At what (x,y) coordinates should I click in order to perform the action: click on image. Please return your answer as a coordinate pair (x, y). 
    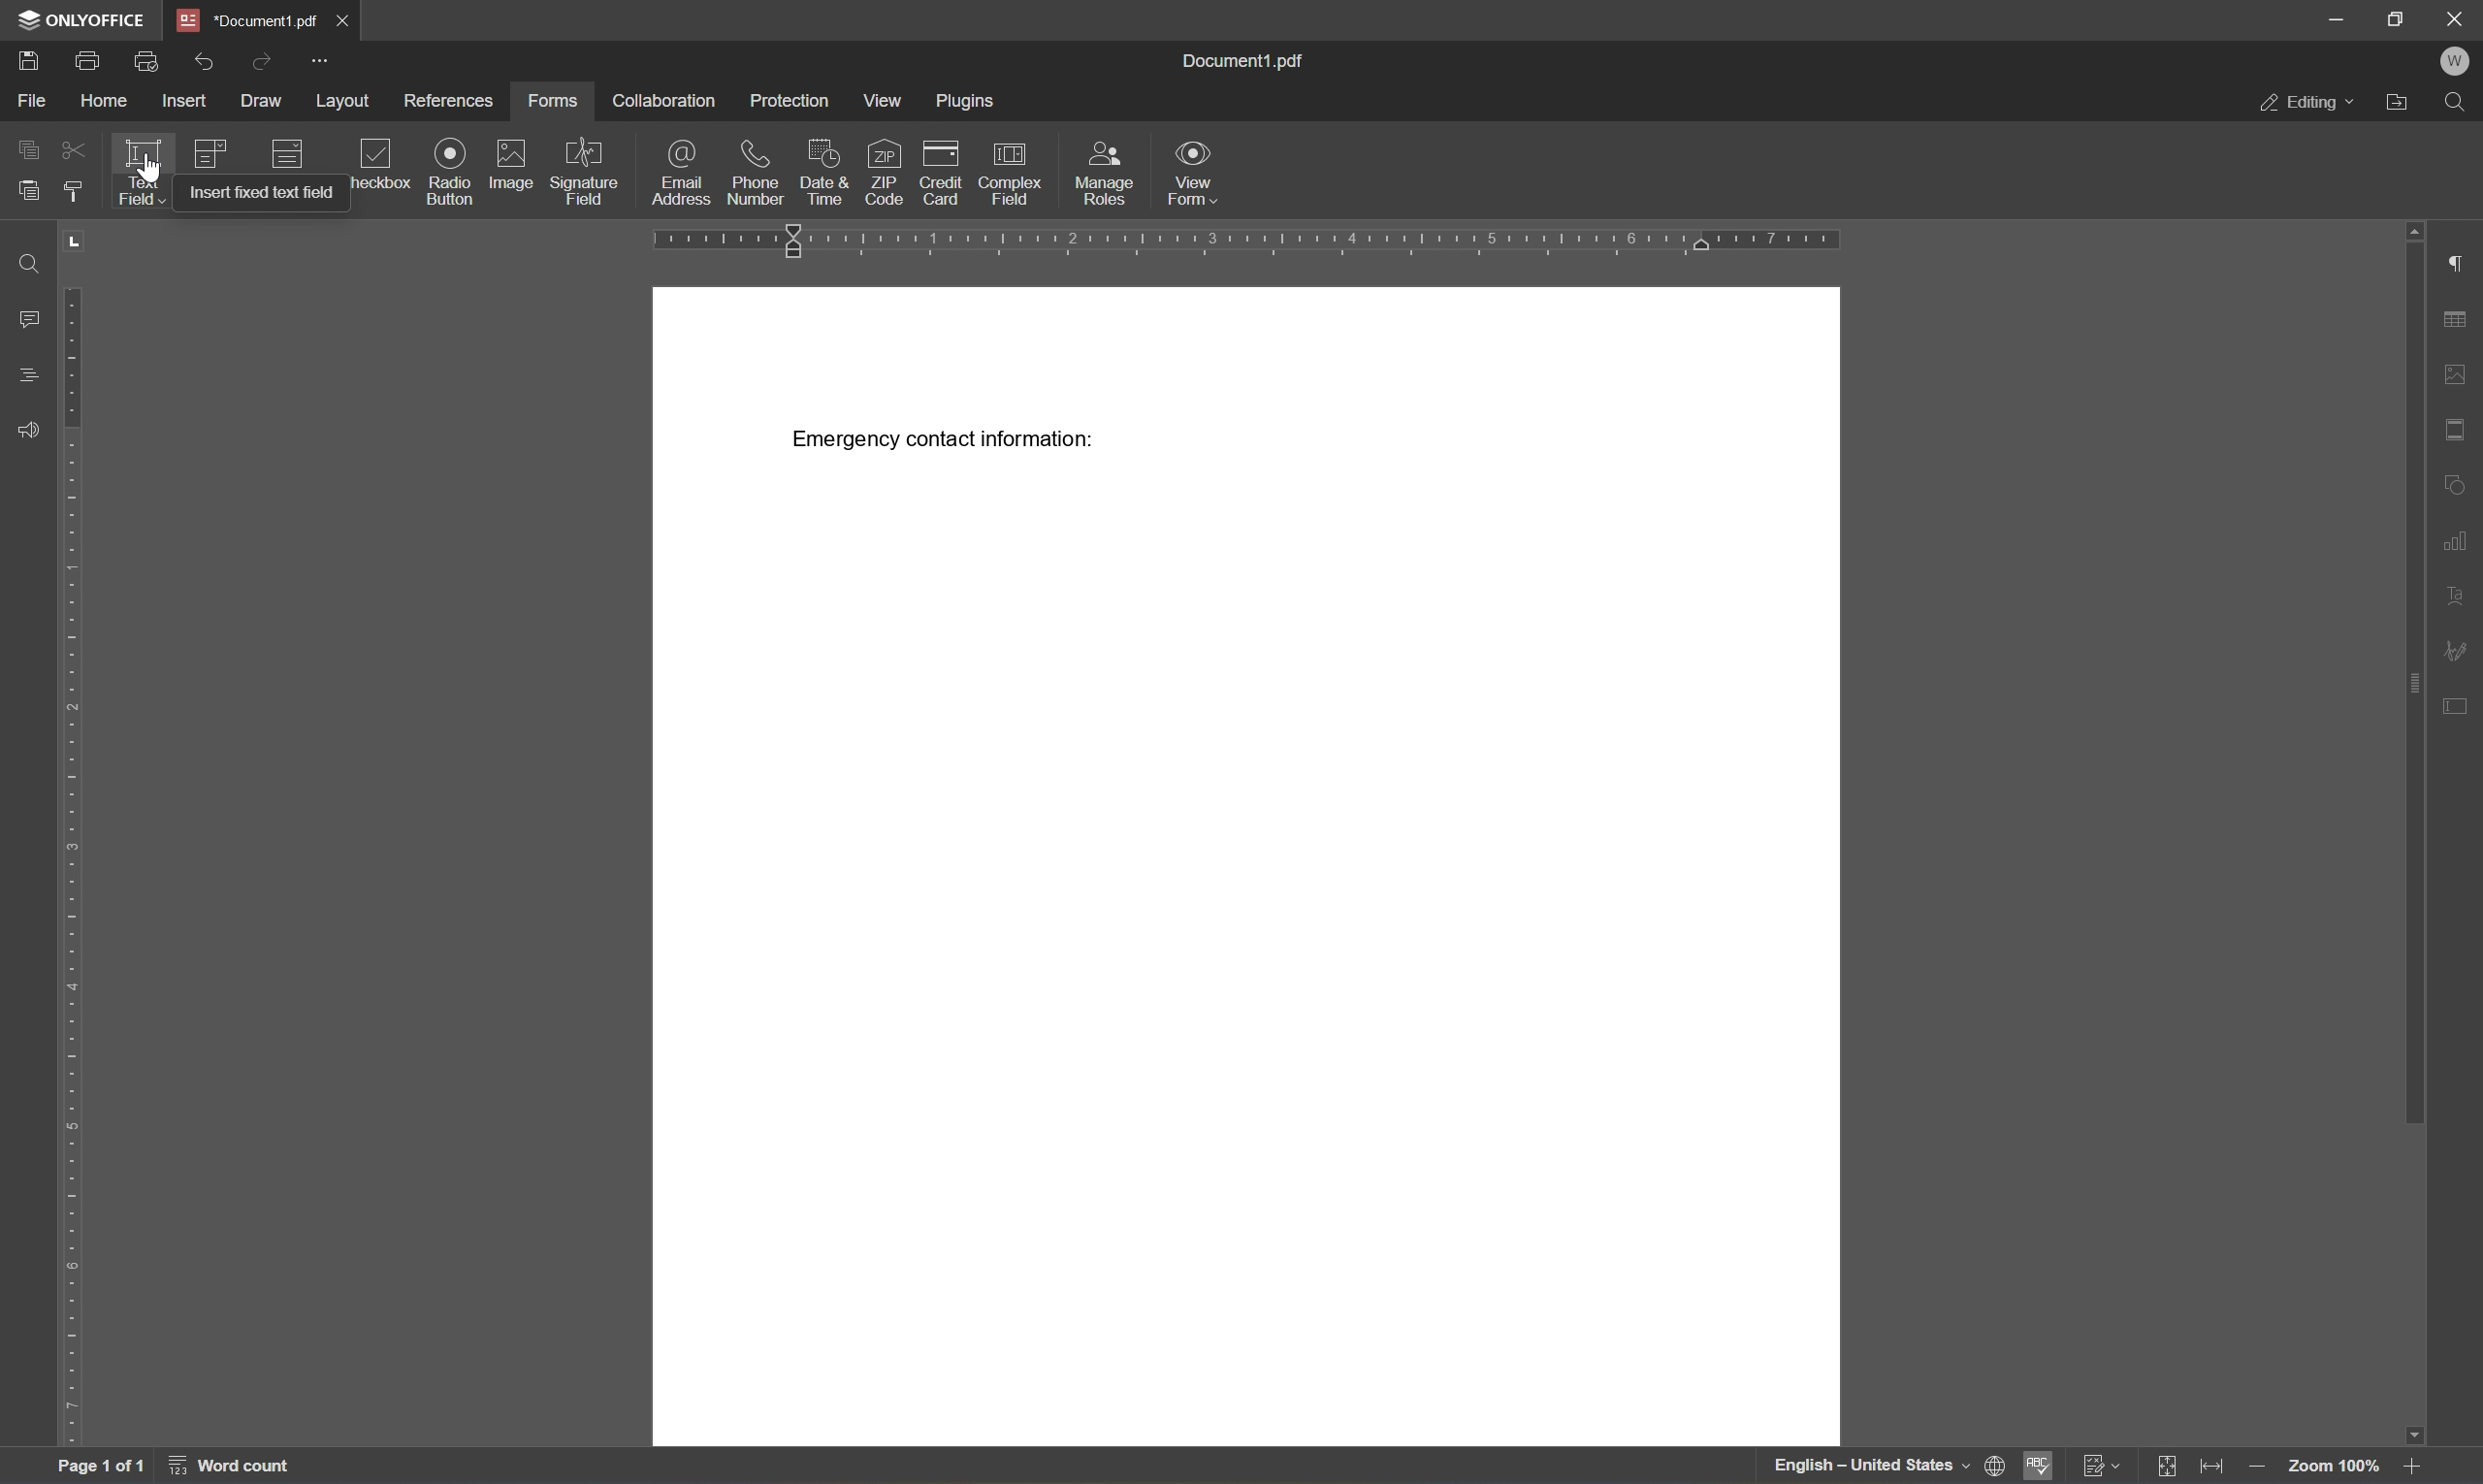
    Looking at the image, I should click on (511, 172).